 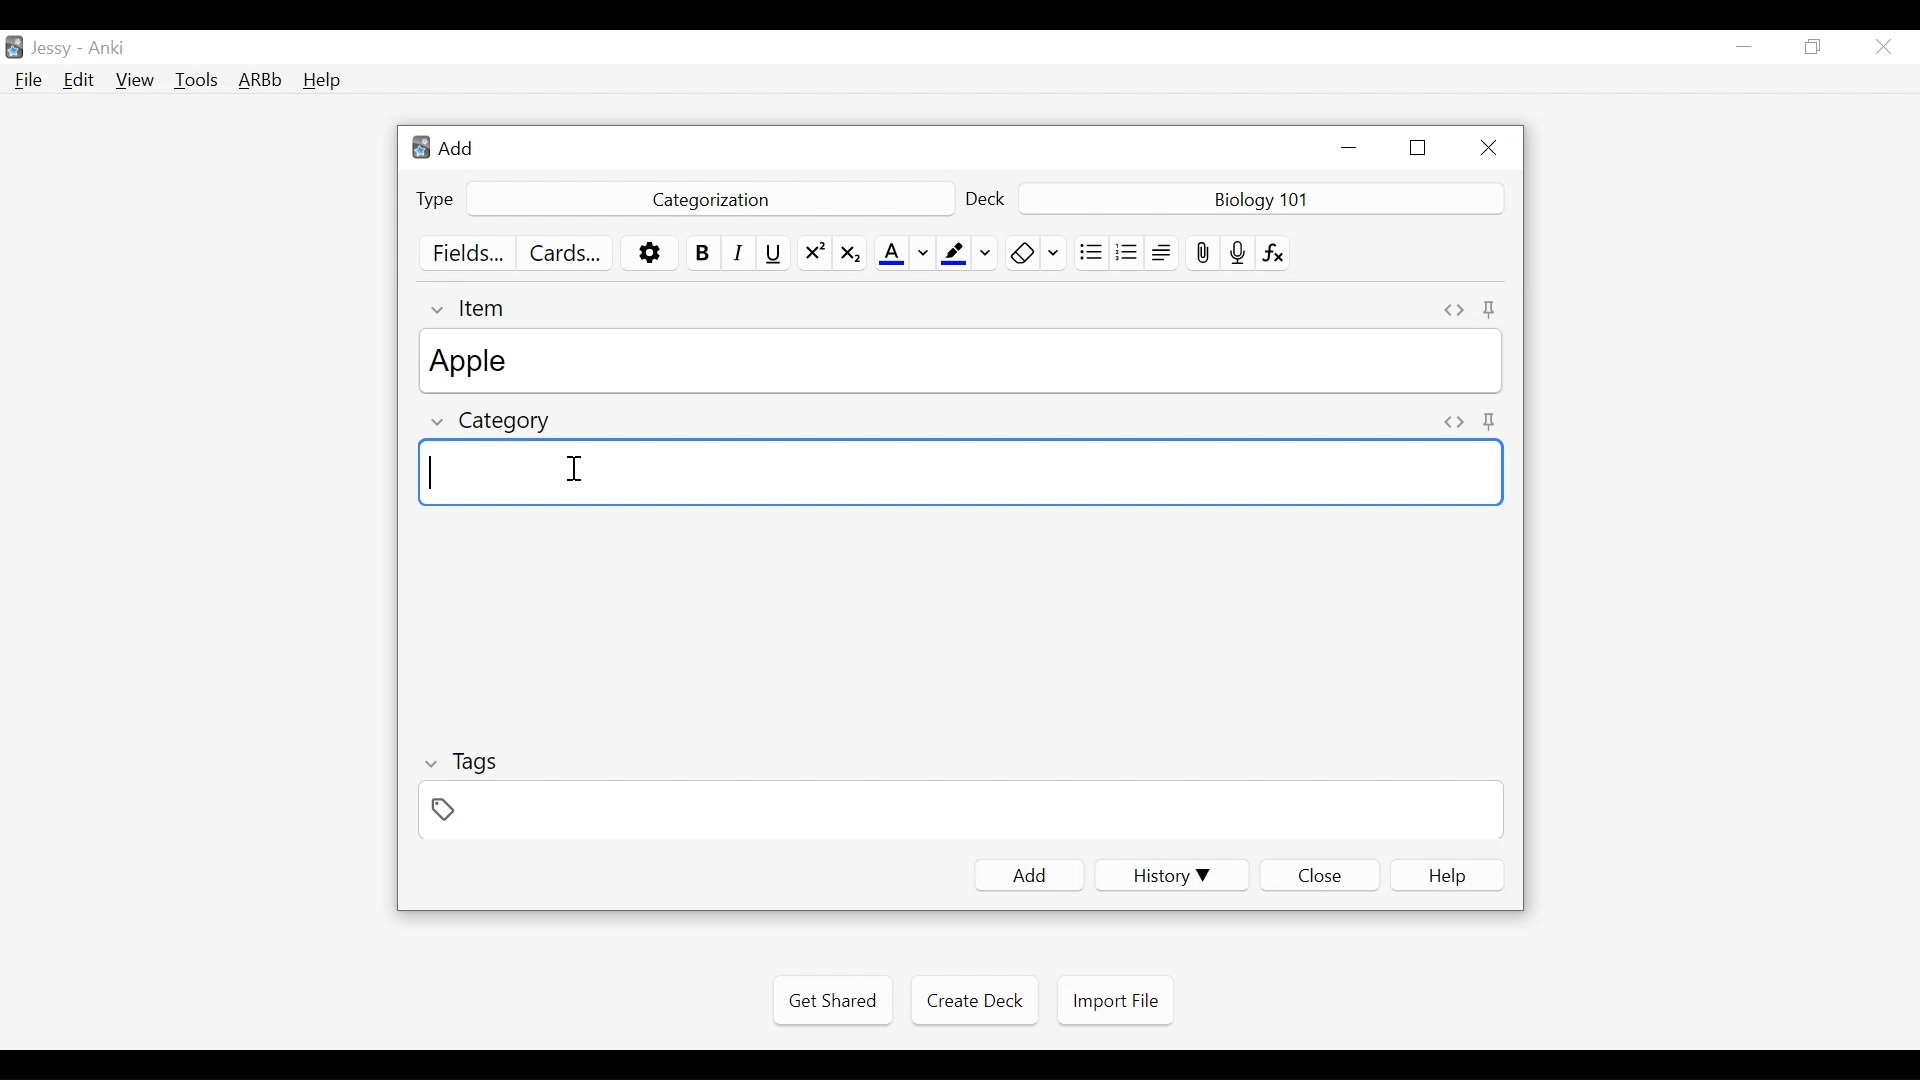 I want to click on Equation, so click(x=1275, y=252).